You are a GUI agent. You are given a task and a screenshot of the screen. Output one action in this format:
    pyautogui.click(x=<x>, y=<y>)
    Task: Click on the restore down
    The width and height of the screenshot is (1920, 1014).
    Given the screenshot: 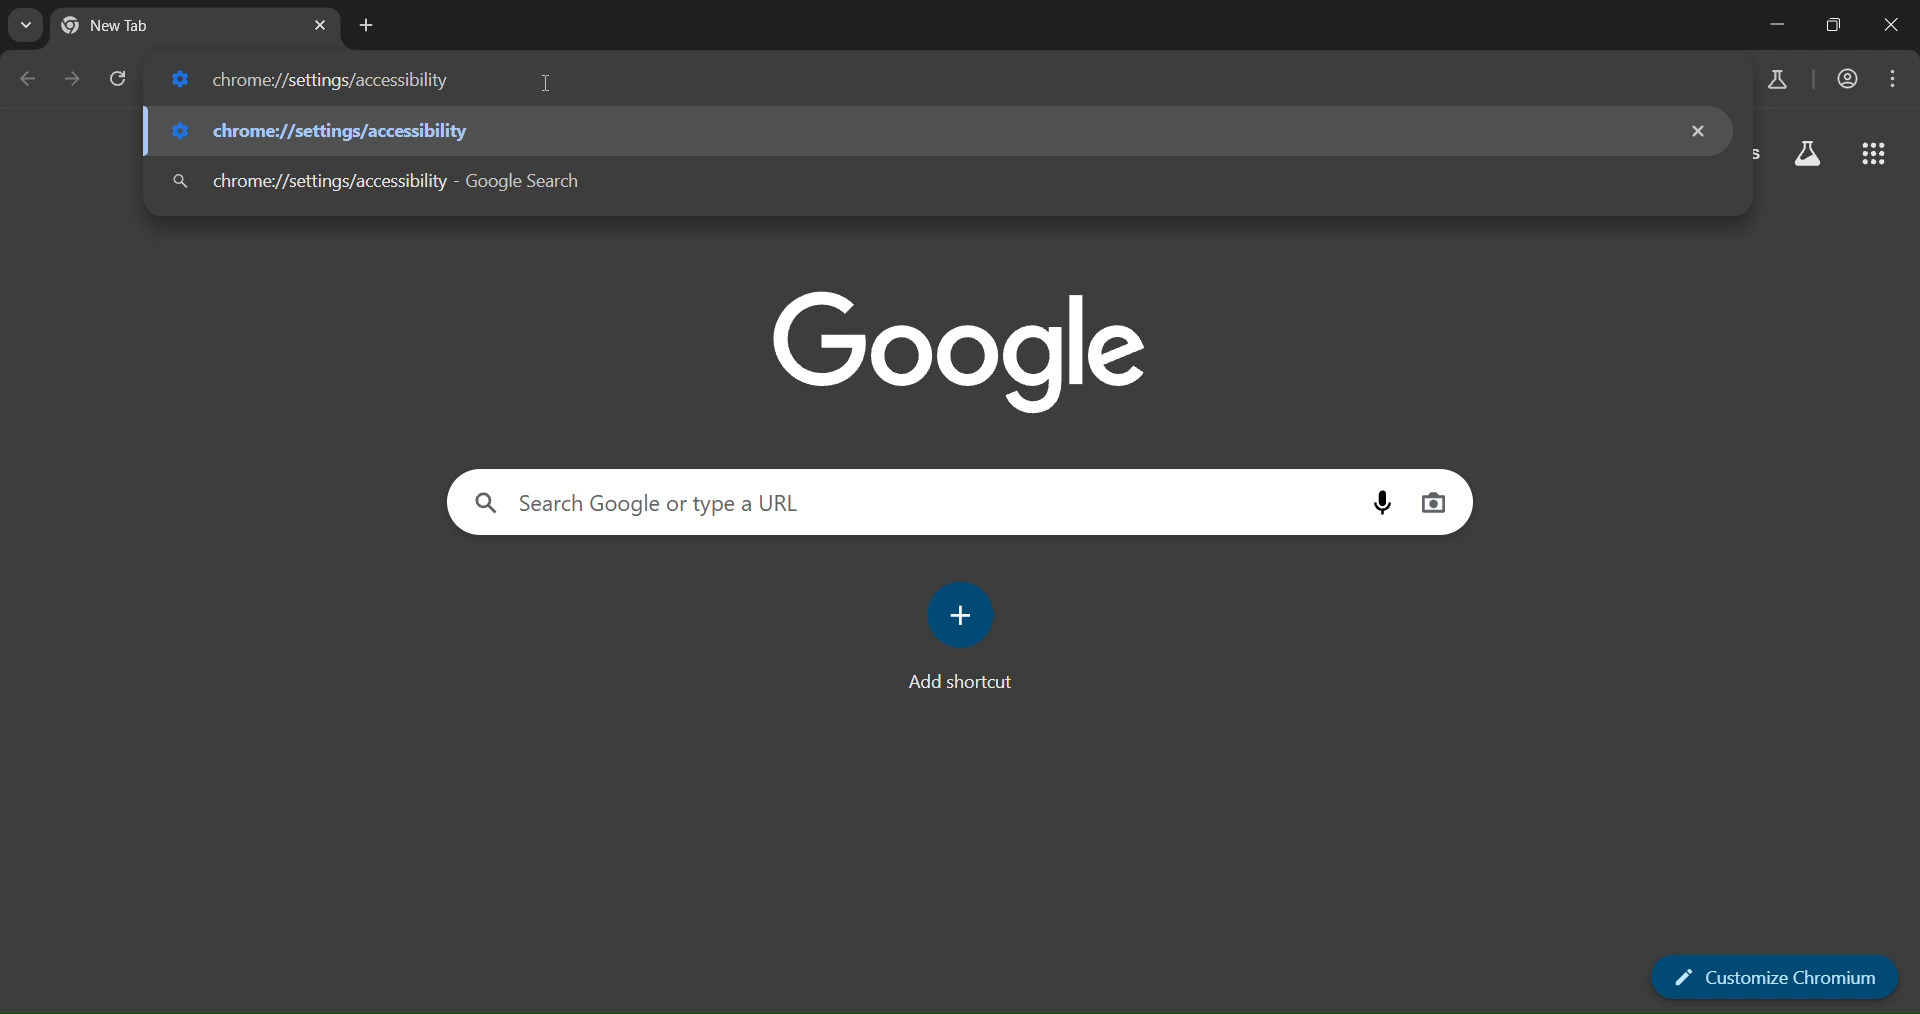 What is the action you would take?
    pyautogui.click(x=1837, y=24)
    